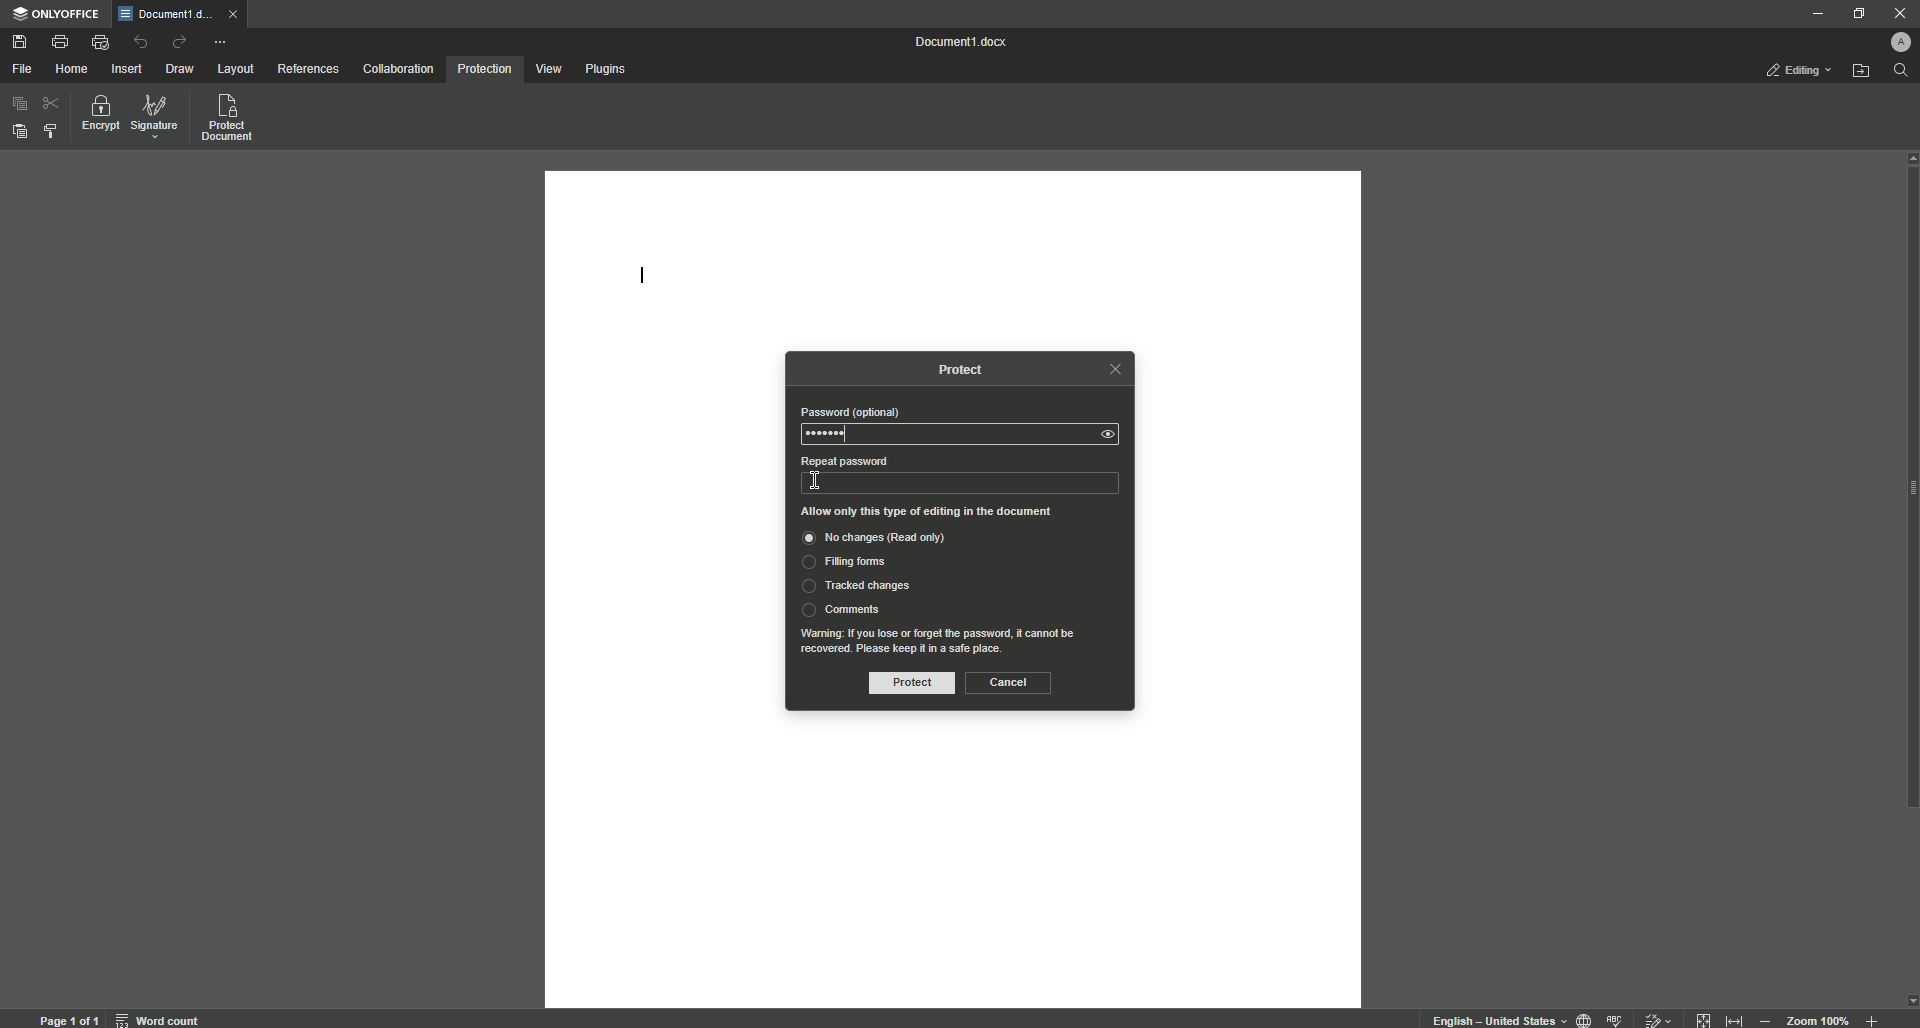 The image size is (1920, 1028). Describe the element at coordinates (155, 117) in the screenshot. I see `Signature` at that location.